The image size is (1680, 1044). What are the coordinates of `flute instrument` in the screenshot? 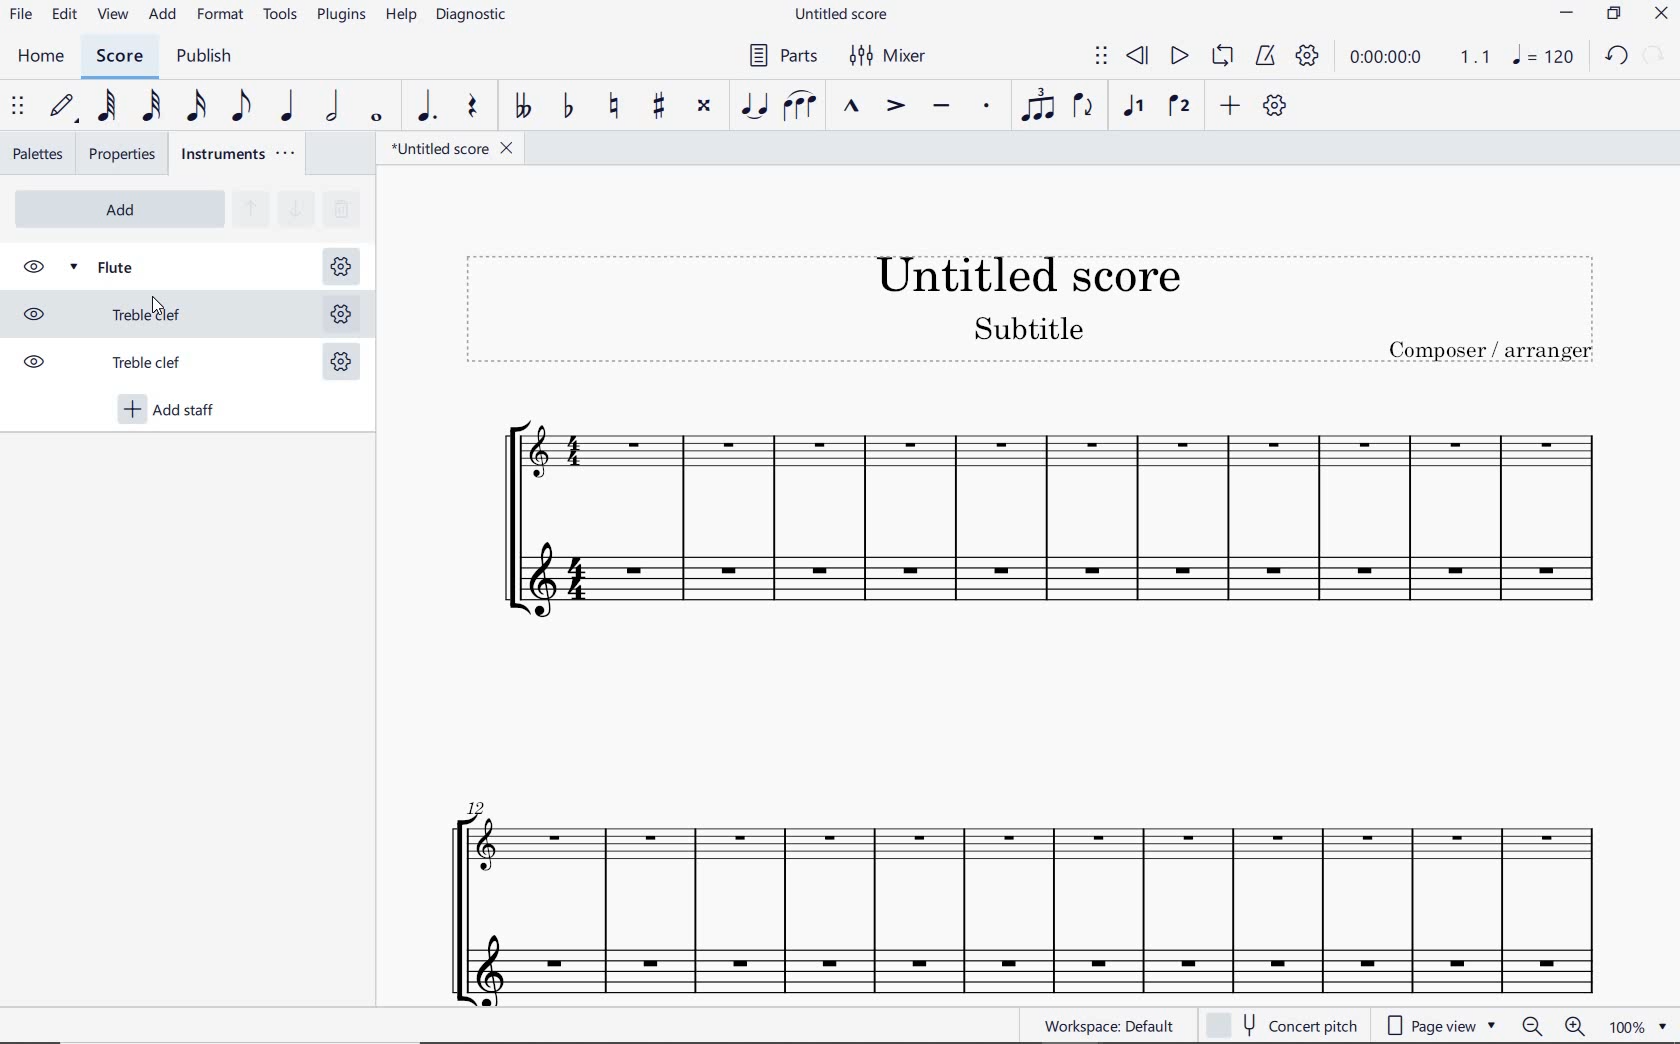 It's located at (1012, 963).